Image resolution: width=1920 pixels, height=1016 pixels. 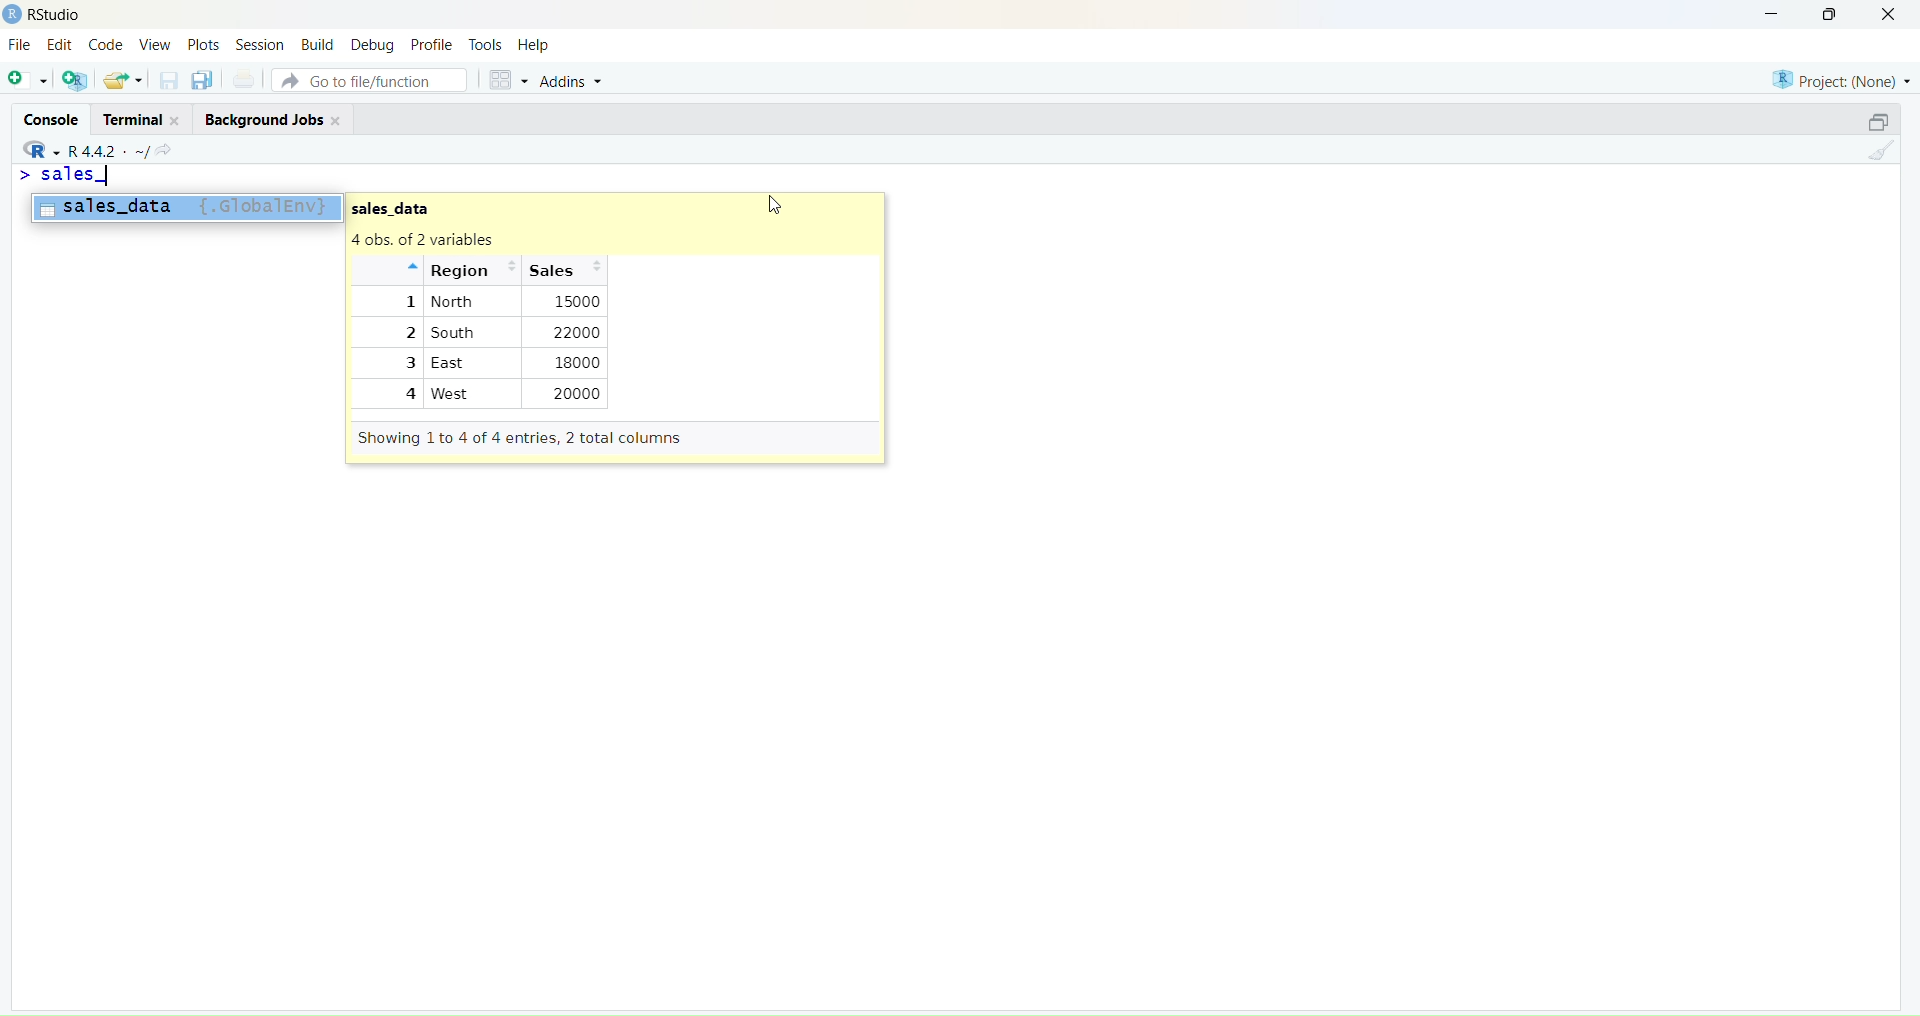 I want to click on ) RStudio, so click(x=51, y=12).